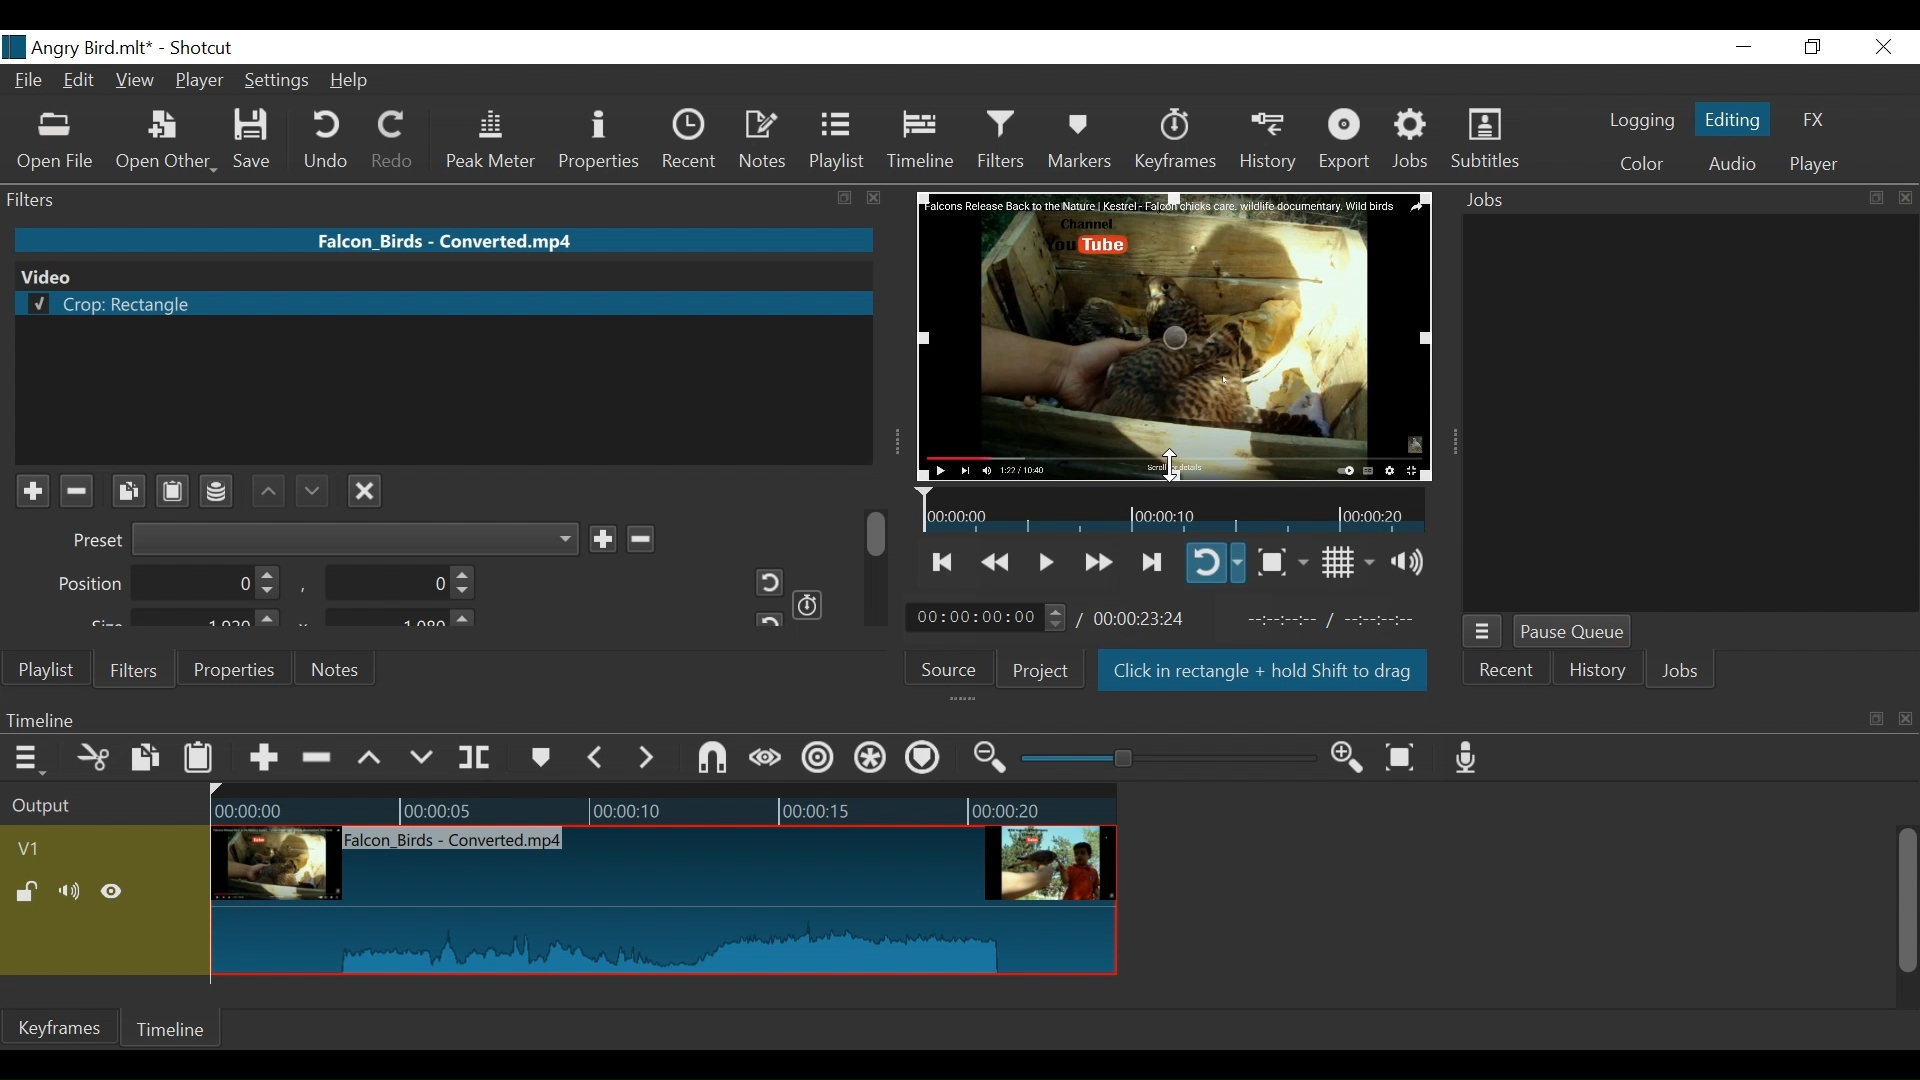 The height and width of the screenshot is (1080, 1920). Describe the element at coordinates (539, 758) in the screenshot. I see `Markers` at that location.